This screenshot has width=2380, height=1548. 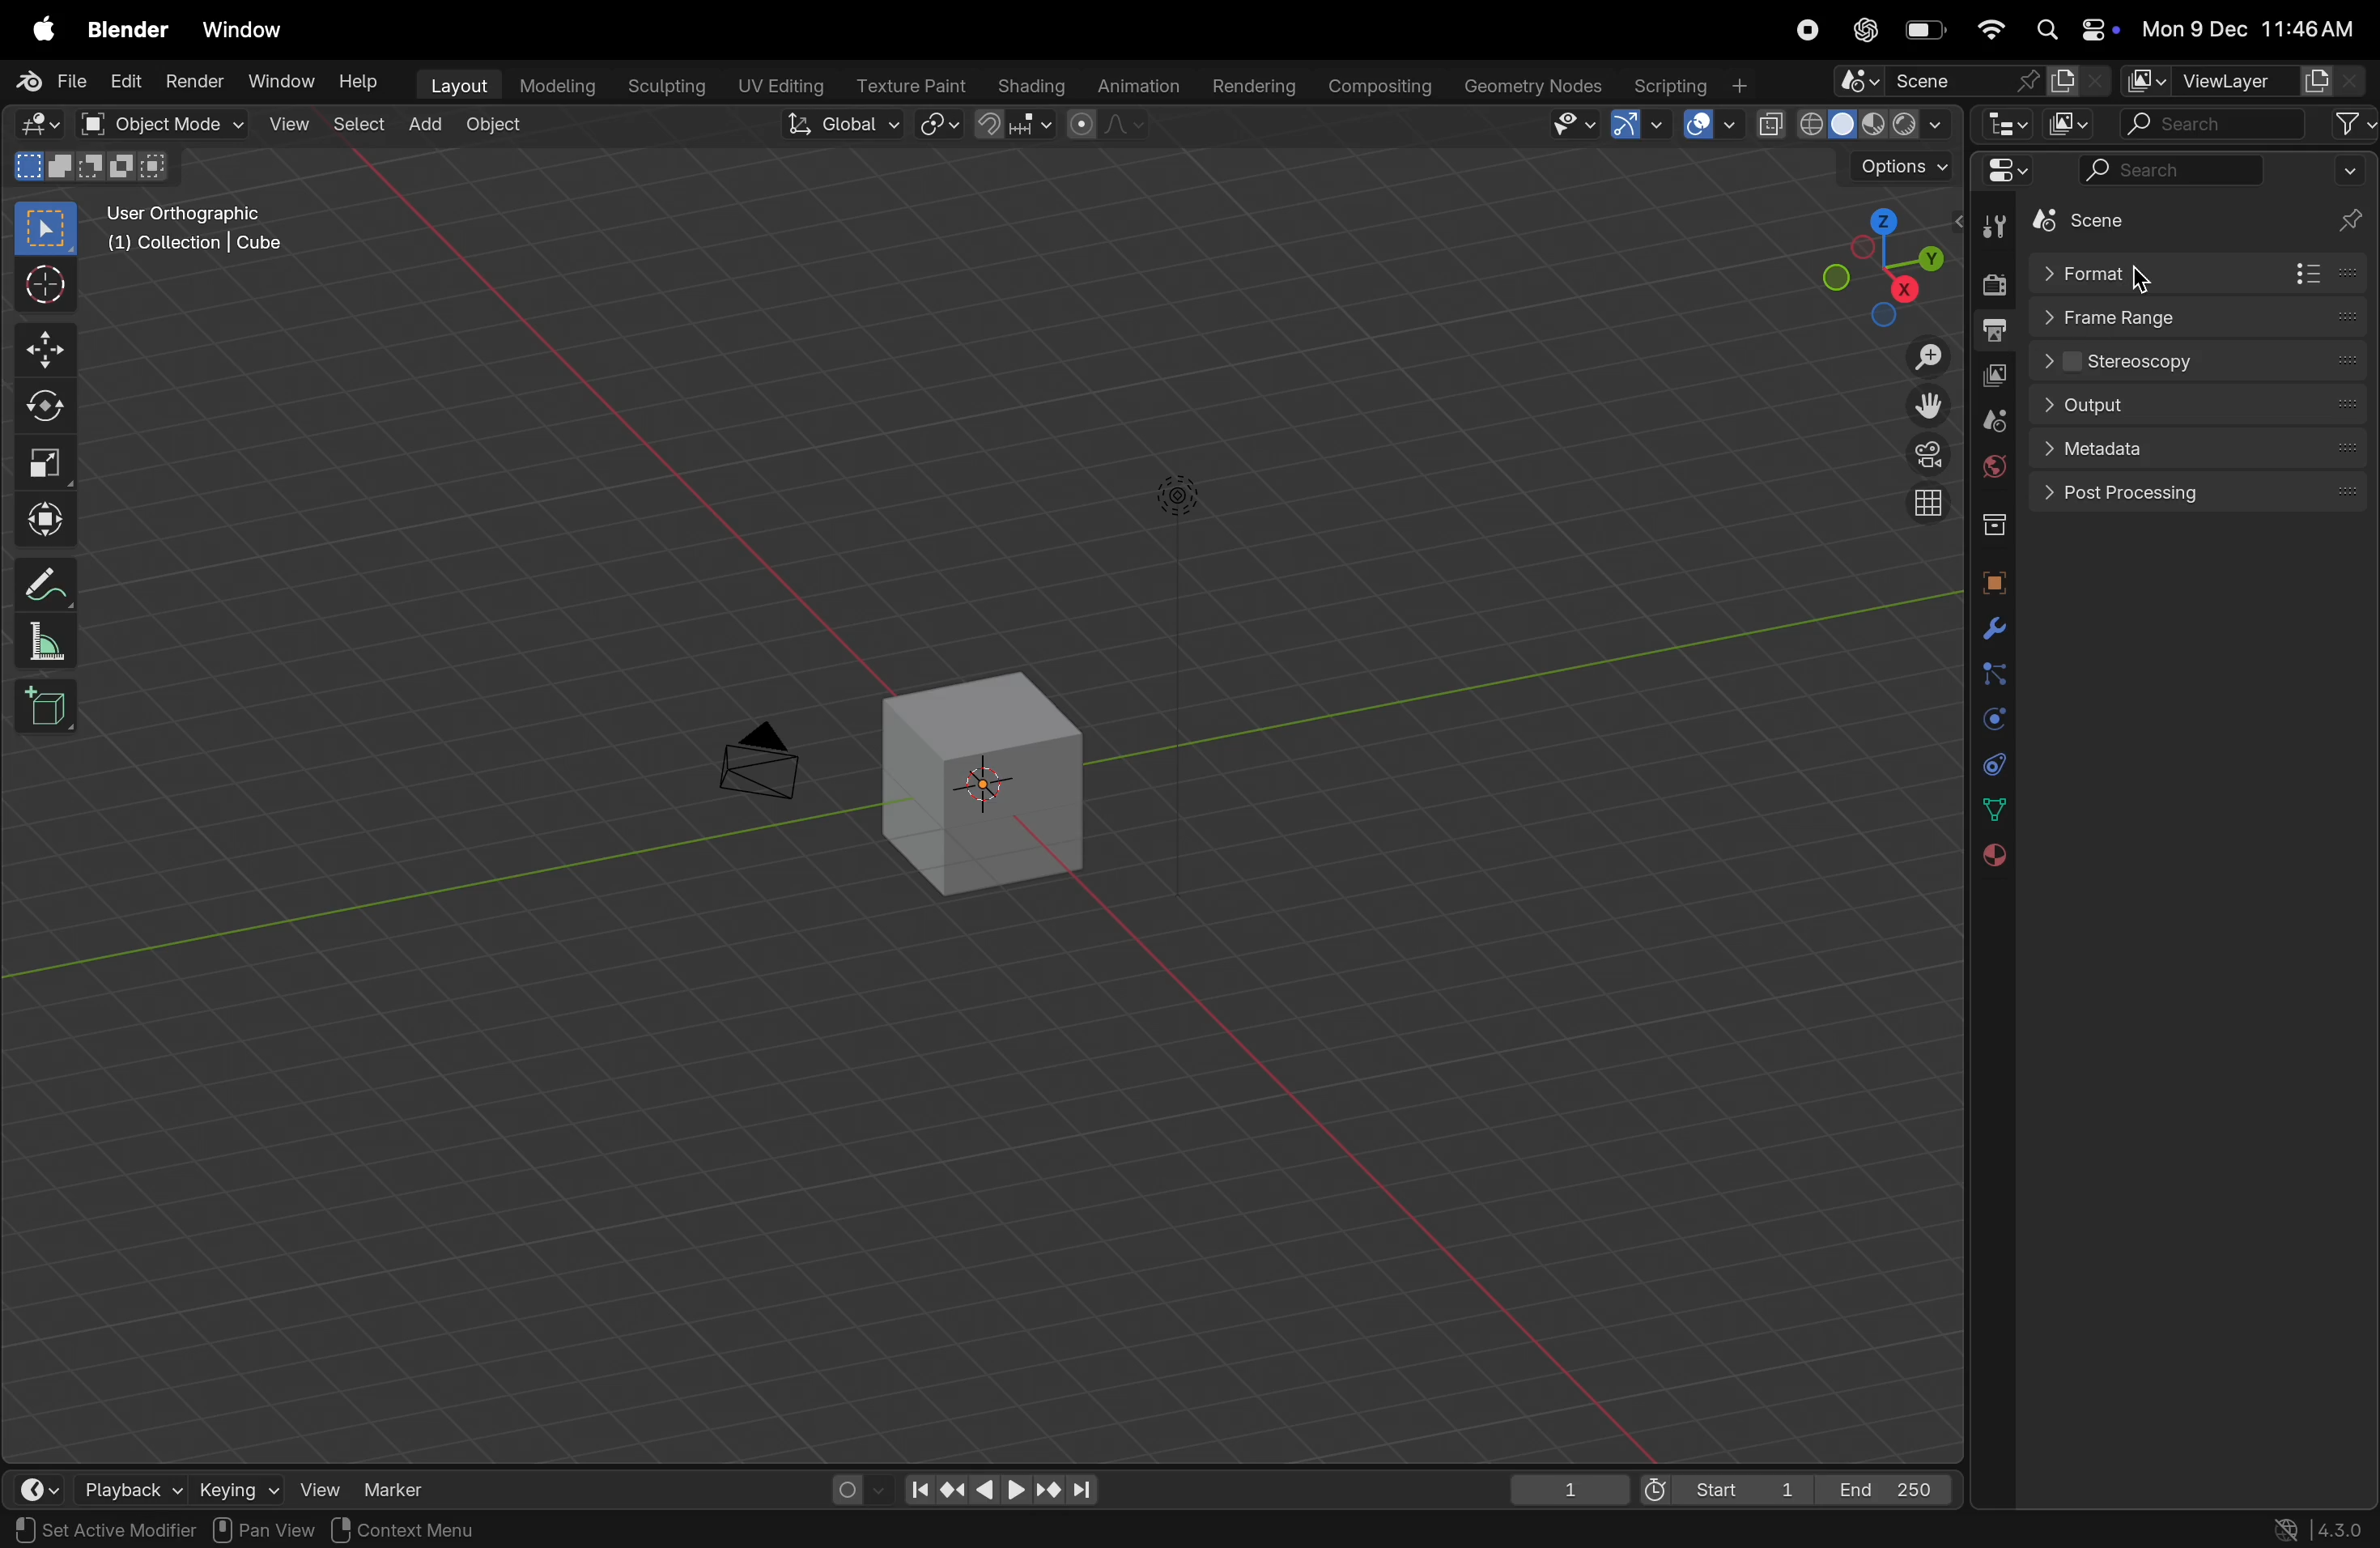 What do you see at coordinates (853, 1485) in the screenshot?
I see `auto keying` at bounding box center [853, 1485].